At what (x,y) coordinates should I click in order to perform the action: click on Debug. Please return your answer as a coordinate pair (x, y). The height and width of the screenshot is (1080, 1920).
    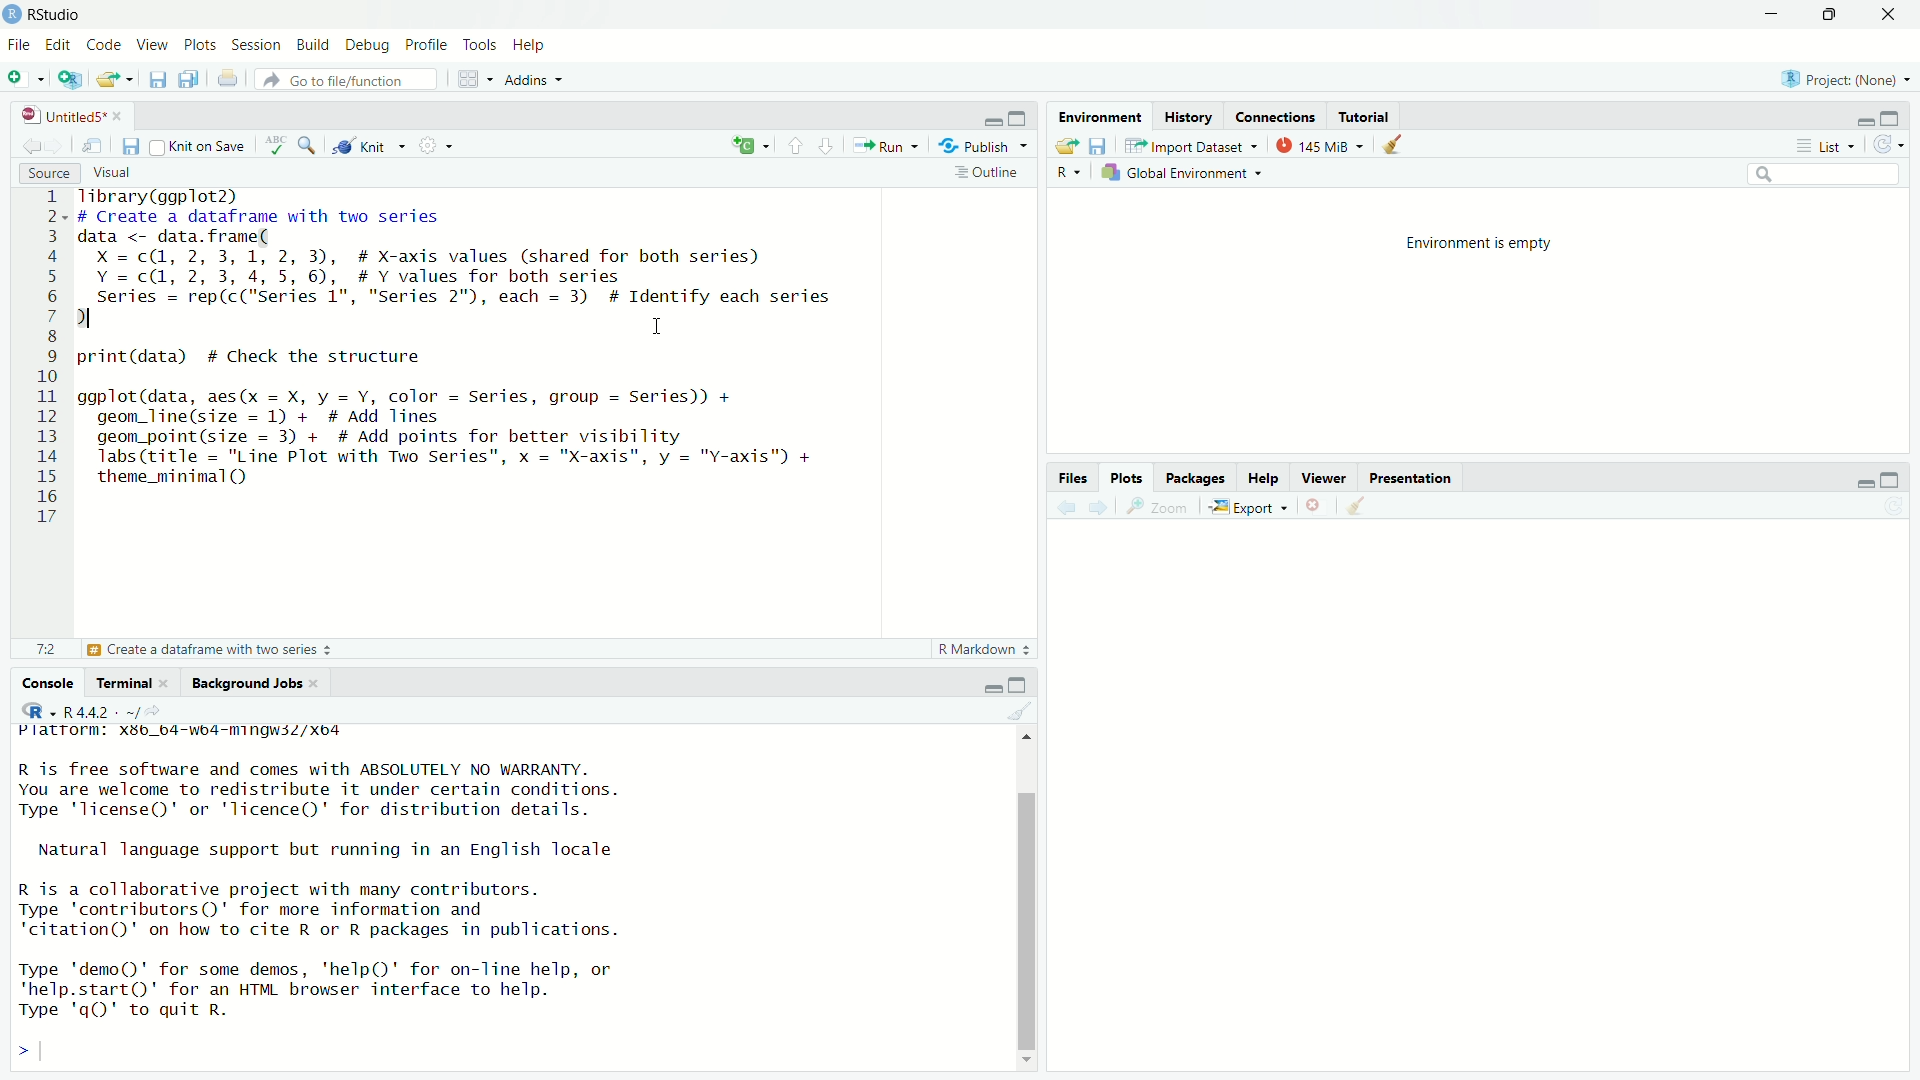
    Looking at the image, I should click on (368, 48).